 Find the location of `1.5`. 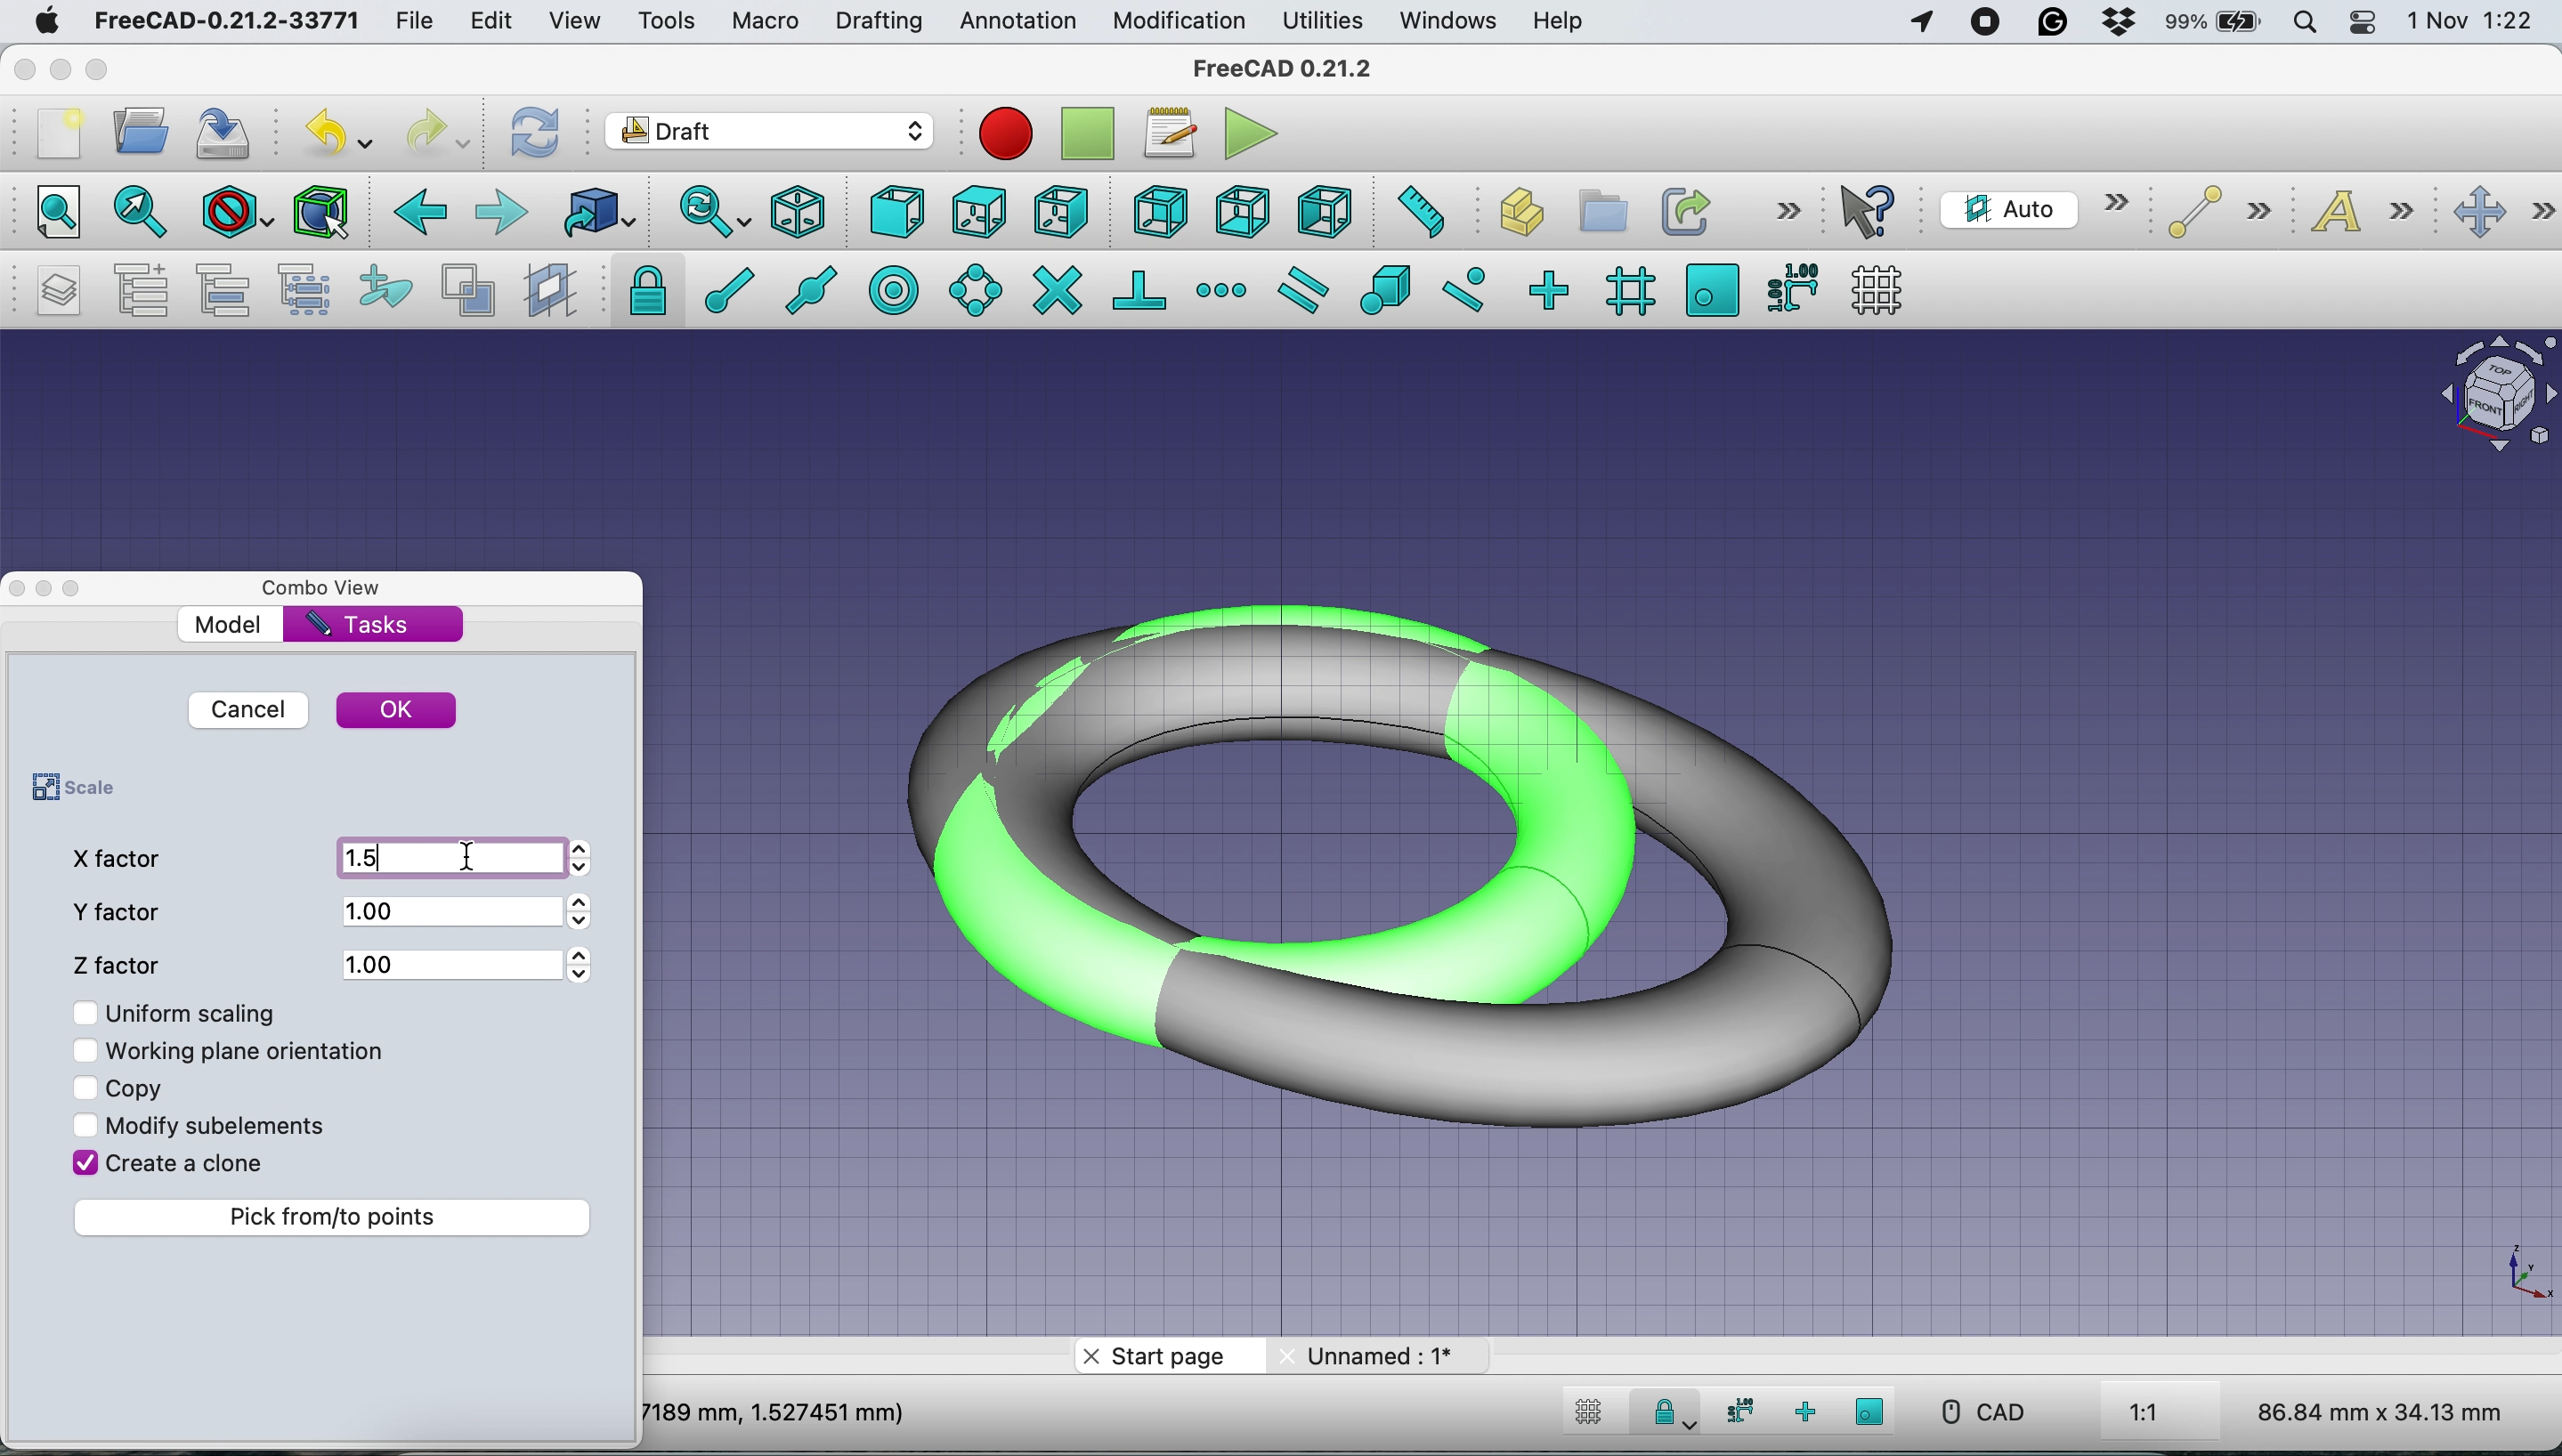

1.5 is located at coordinates (446, 856).